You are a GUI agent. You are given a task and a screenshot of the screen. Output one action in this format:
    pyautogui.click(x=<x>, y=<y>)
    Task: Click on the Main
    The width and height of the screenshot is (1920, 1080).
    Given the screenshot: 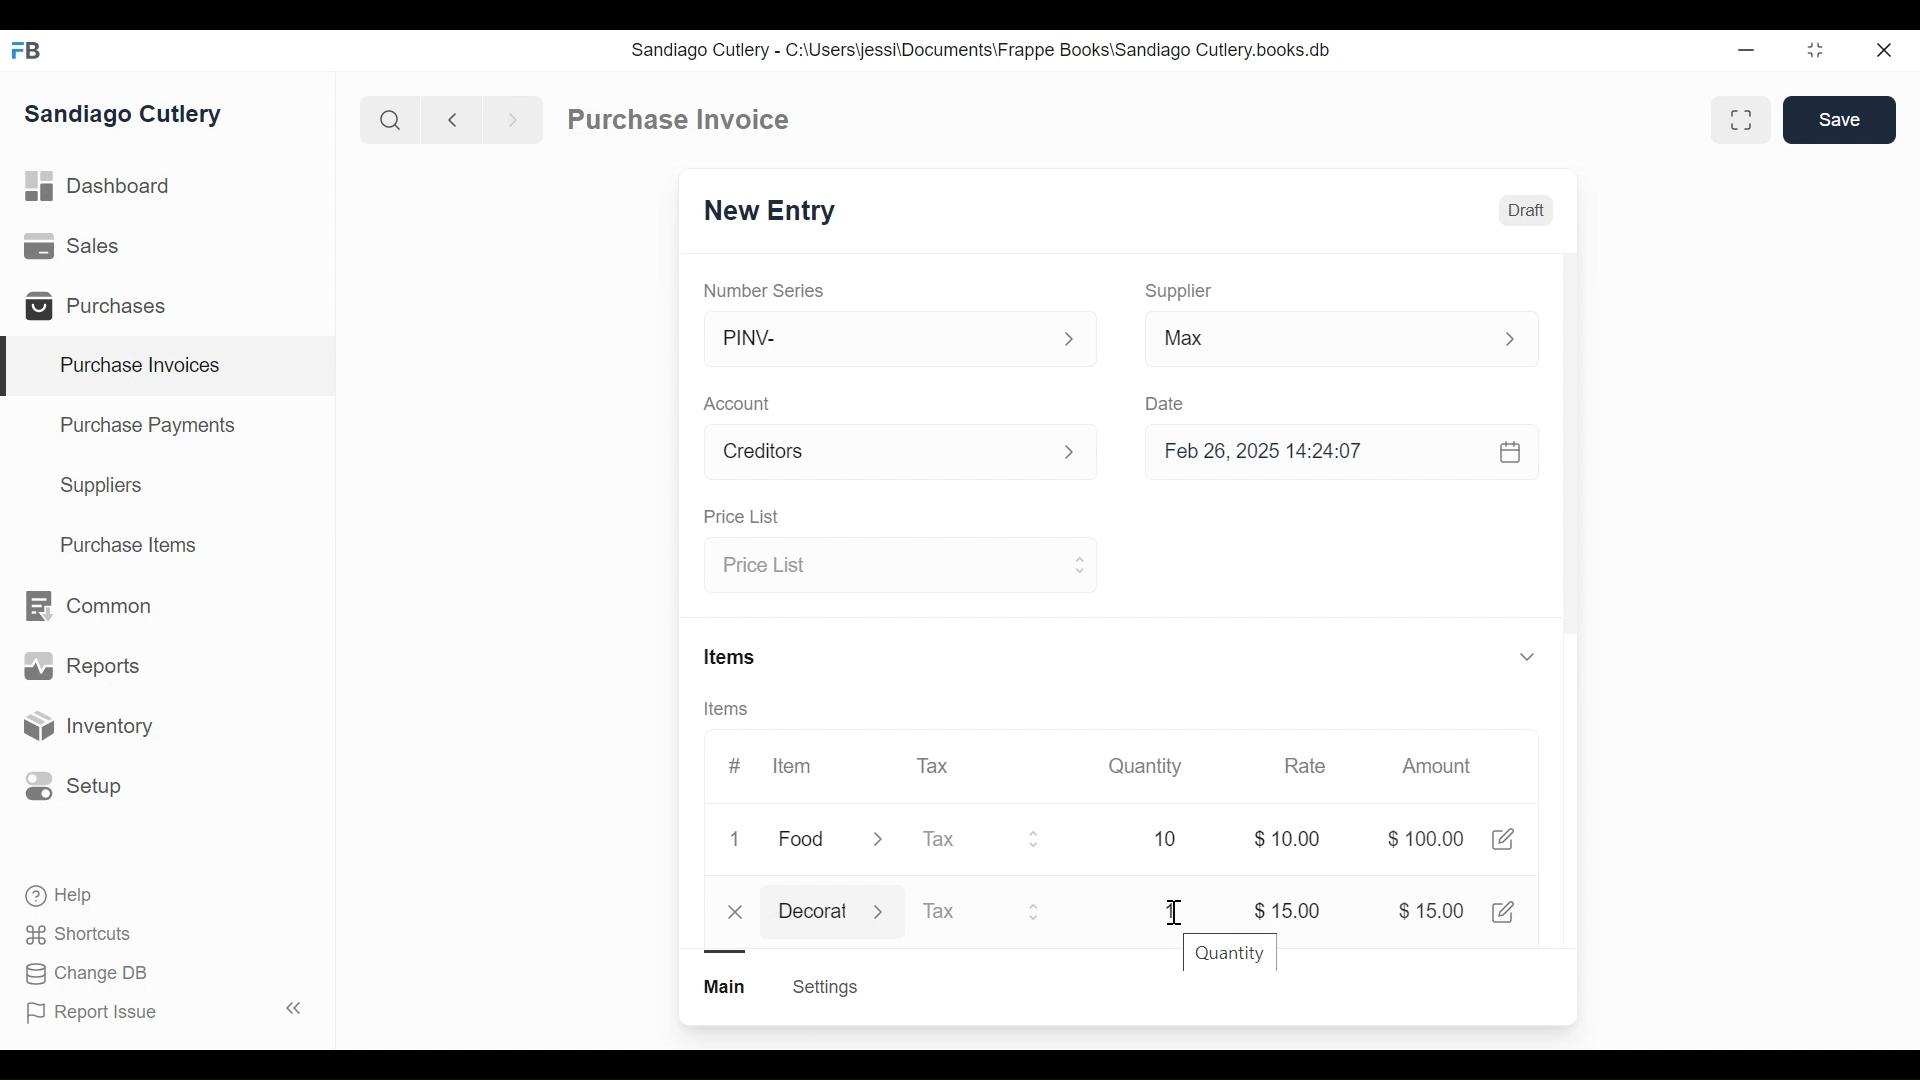 What is the action you would take?
    pyautogui.click(x=727, y=985)
    